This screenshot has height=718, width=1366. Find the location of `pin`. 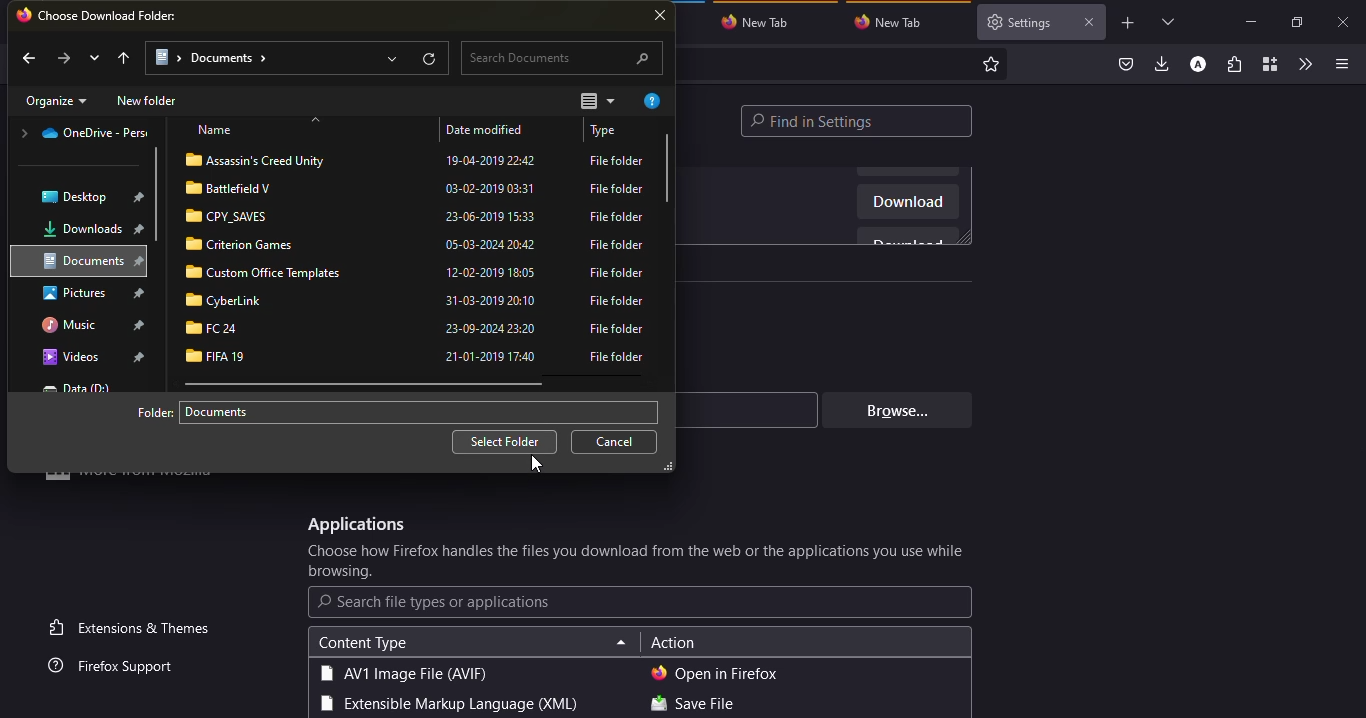

pin is located at coordinates (142, 263).